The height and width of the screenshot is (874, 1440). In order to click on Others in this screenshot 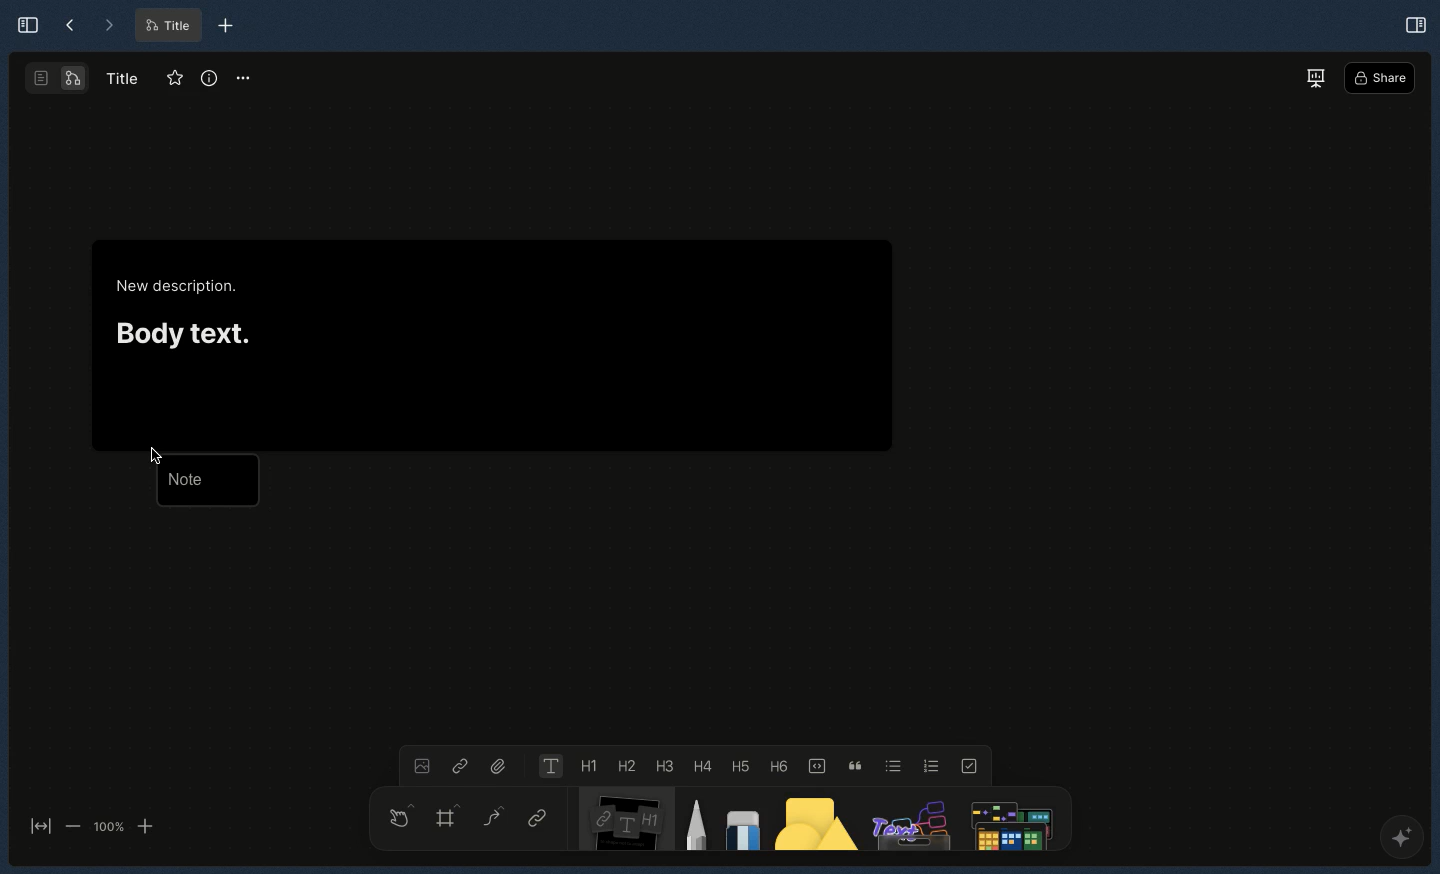, I will do `click(909, 820)`.